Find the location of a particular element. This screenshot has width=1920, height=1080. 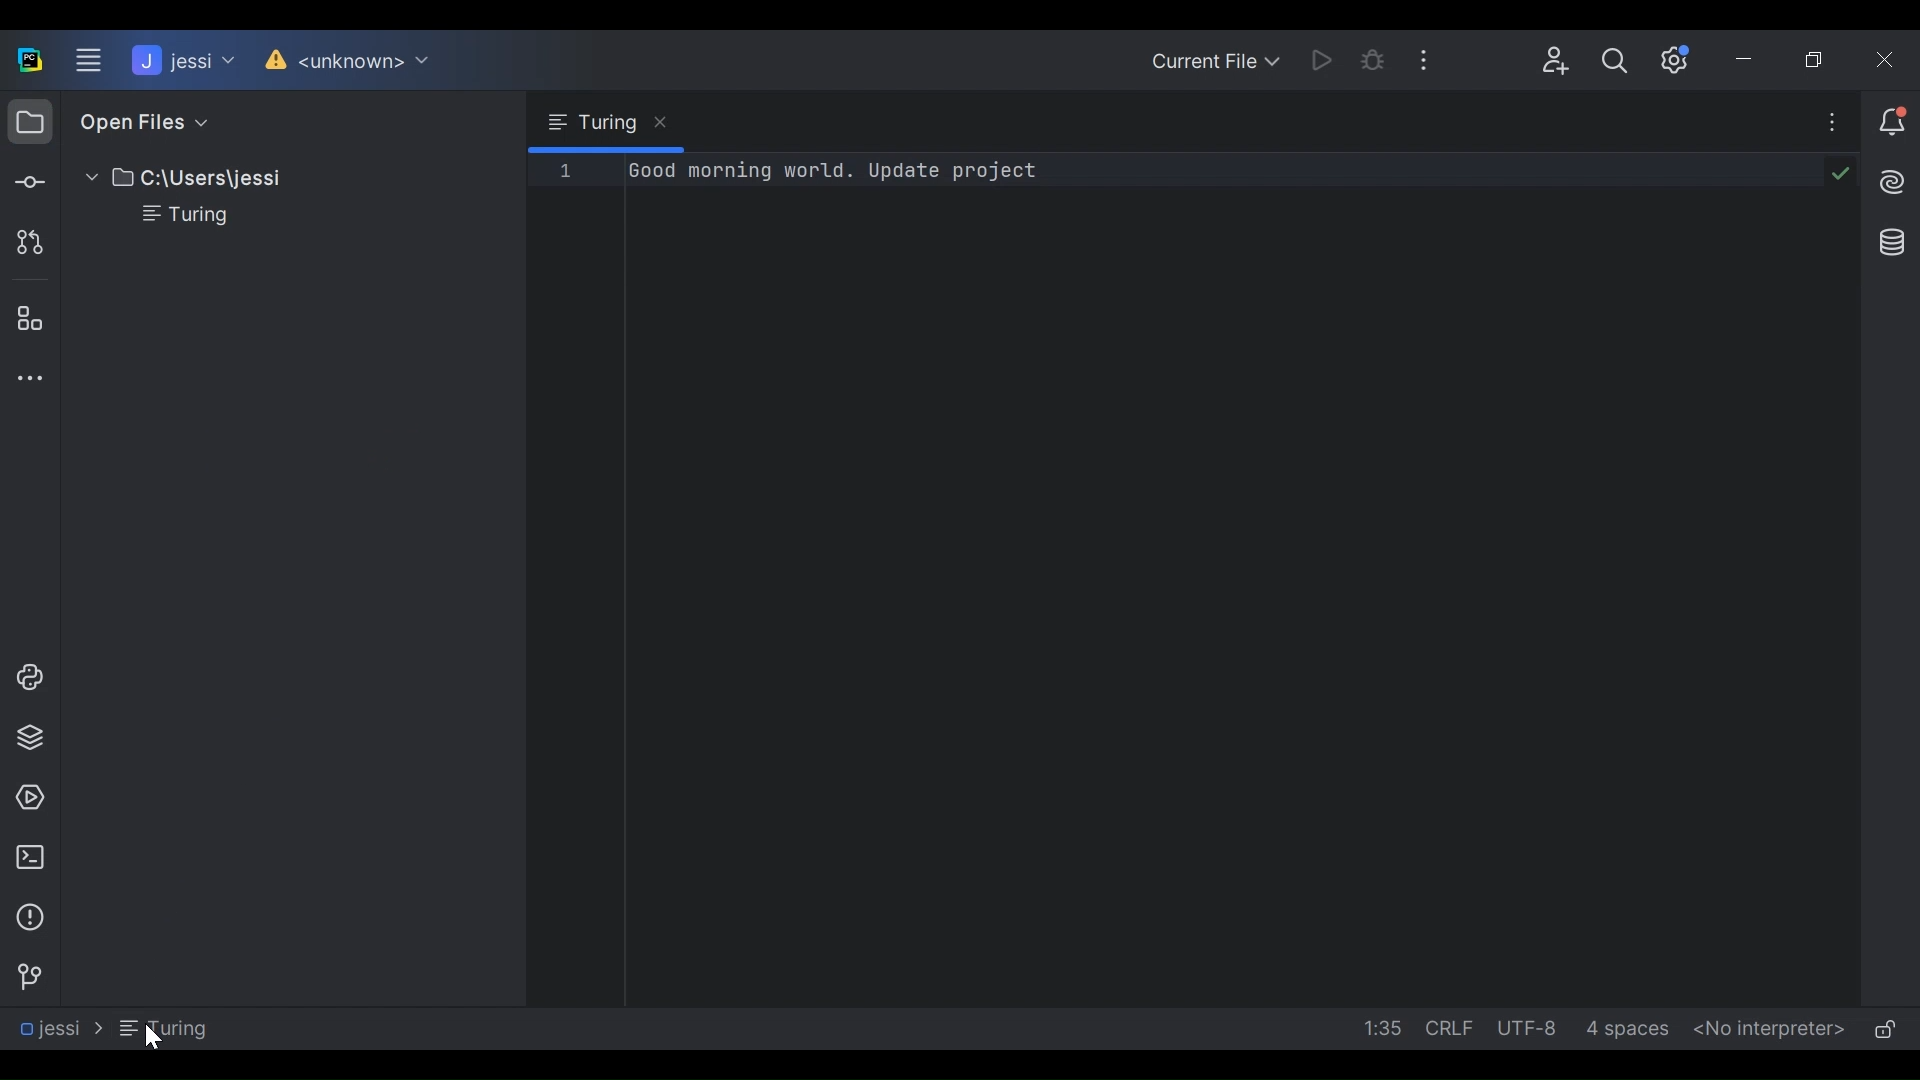

Indent is located at coordinates (1626, 1029).